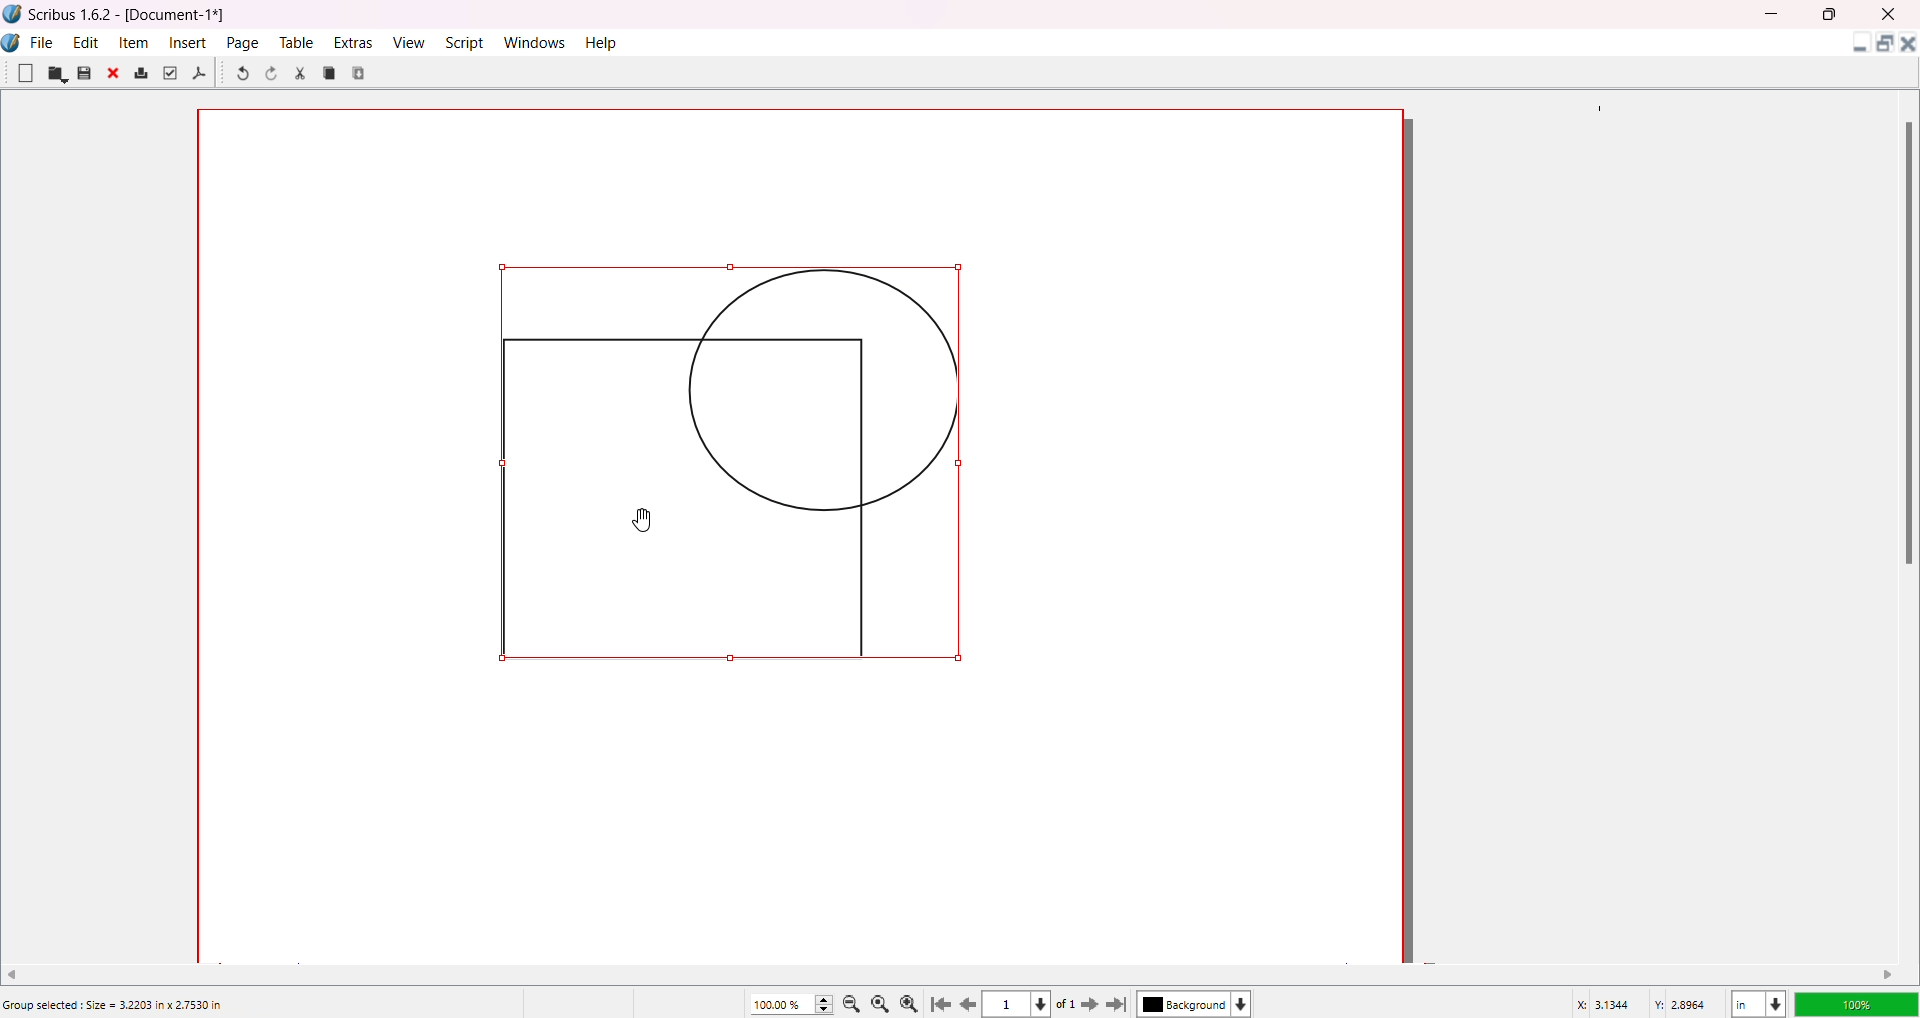 The width and height of the screenshot is (1920, 1018). What do you see at coordinates (884, 1002) in the screenshot?
I see `Zoom to 100` at bounding box center [884, 1002].